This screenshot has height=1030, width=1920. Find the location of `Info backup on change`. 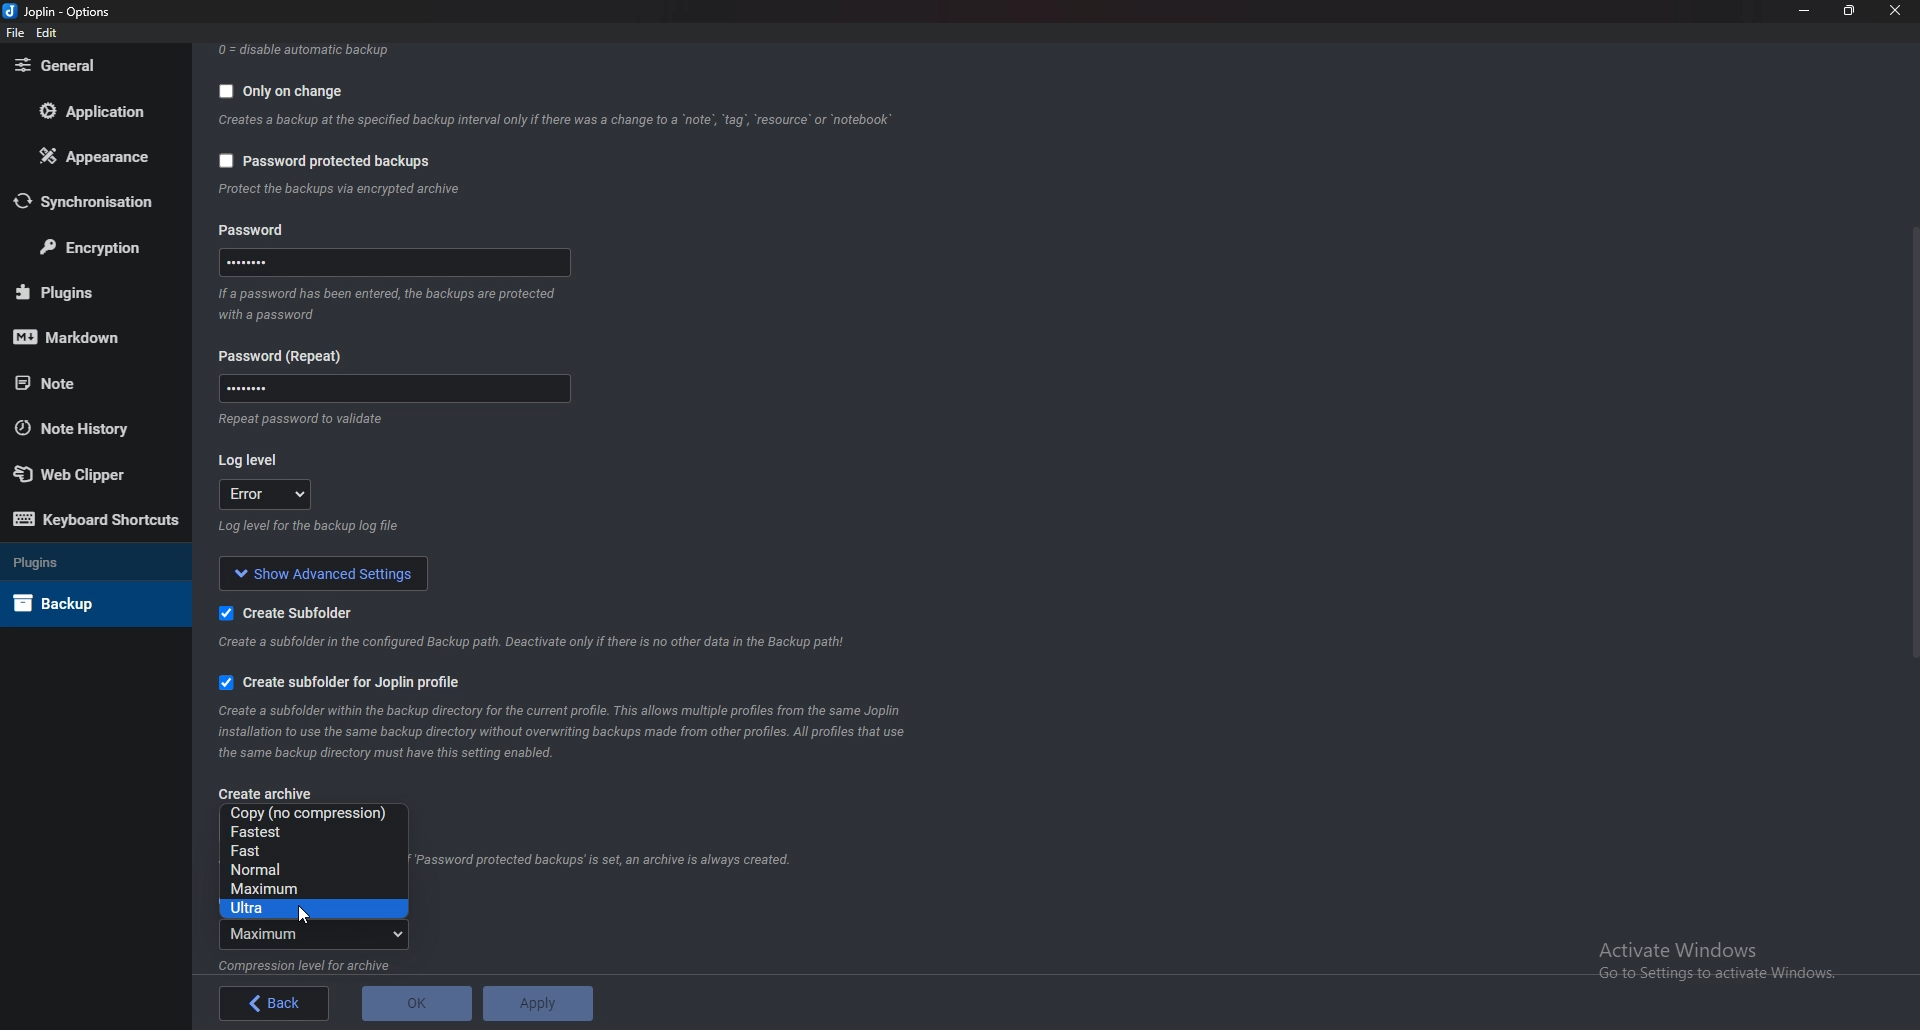

Info backup on change is located at coordinates (558, 121).